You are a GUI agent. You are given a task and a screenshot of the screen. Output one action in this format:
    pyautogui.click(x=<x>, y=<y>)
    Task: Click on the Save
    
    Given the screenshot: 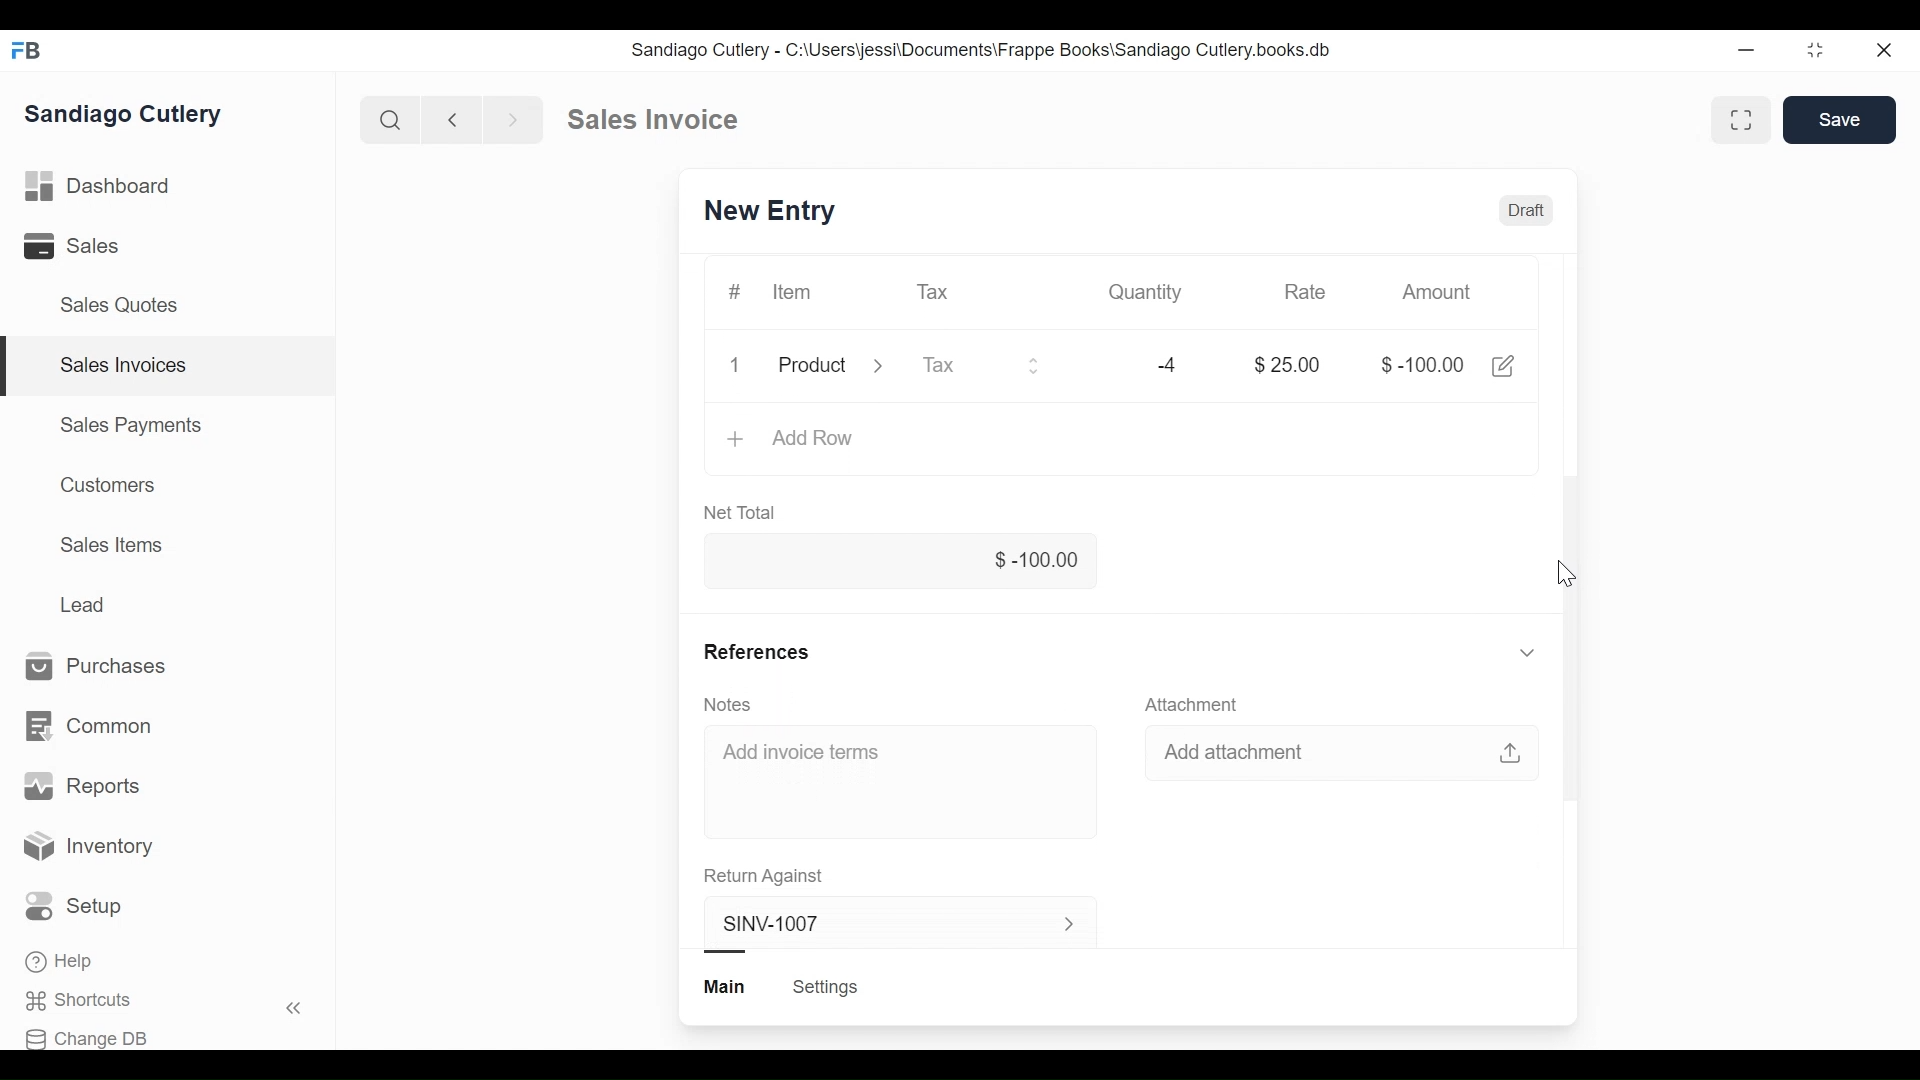 What is the action you would take?
    pyautogui.click(x=1840, y=120)
    